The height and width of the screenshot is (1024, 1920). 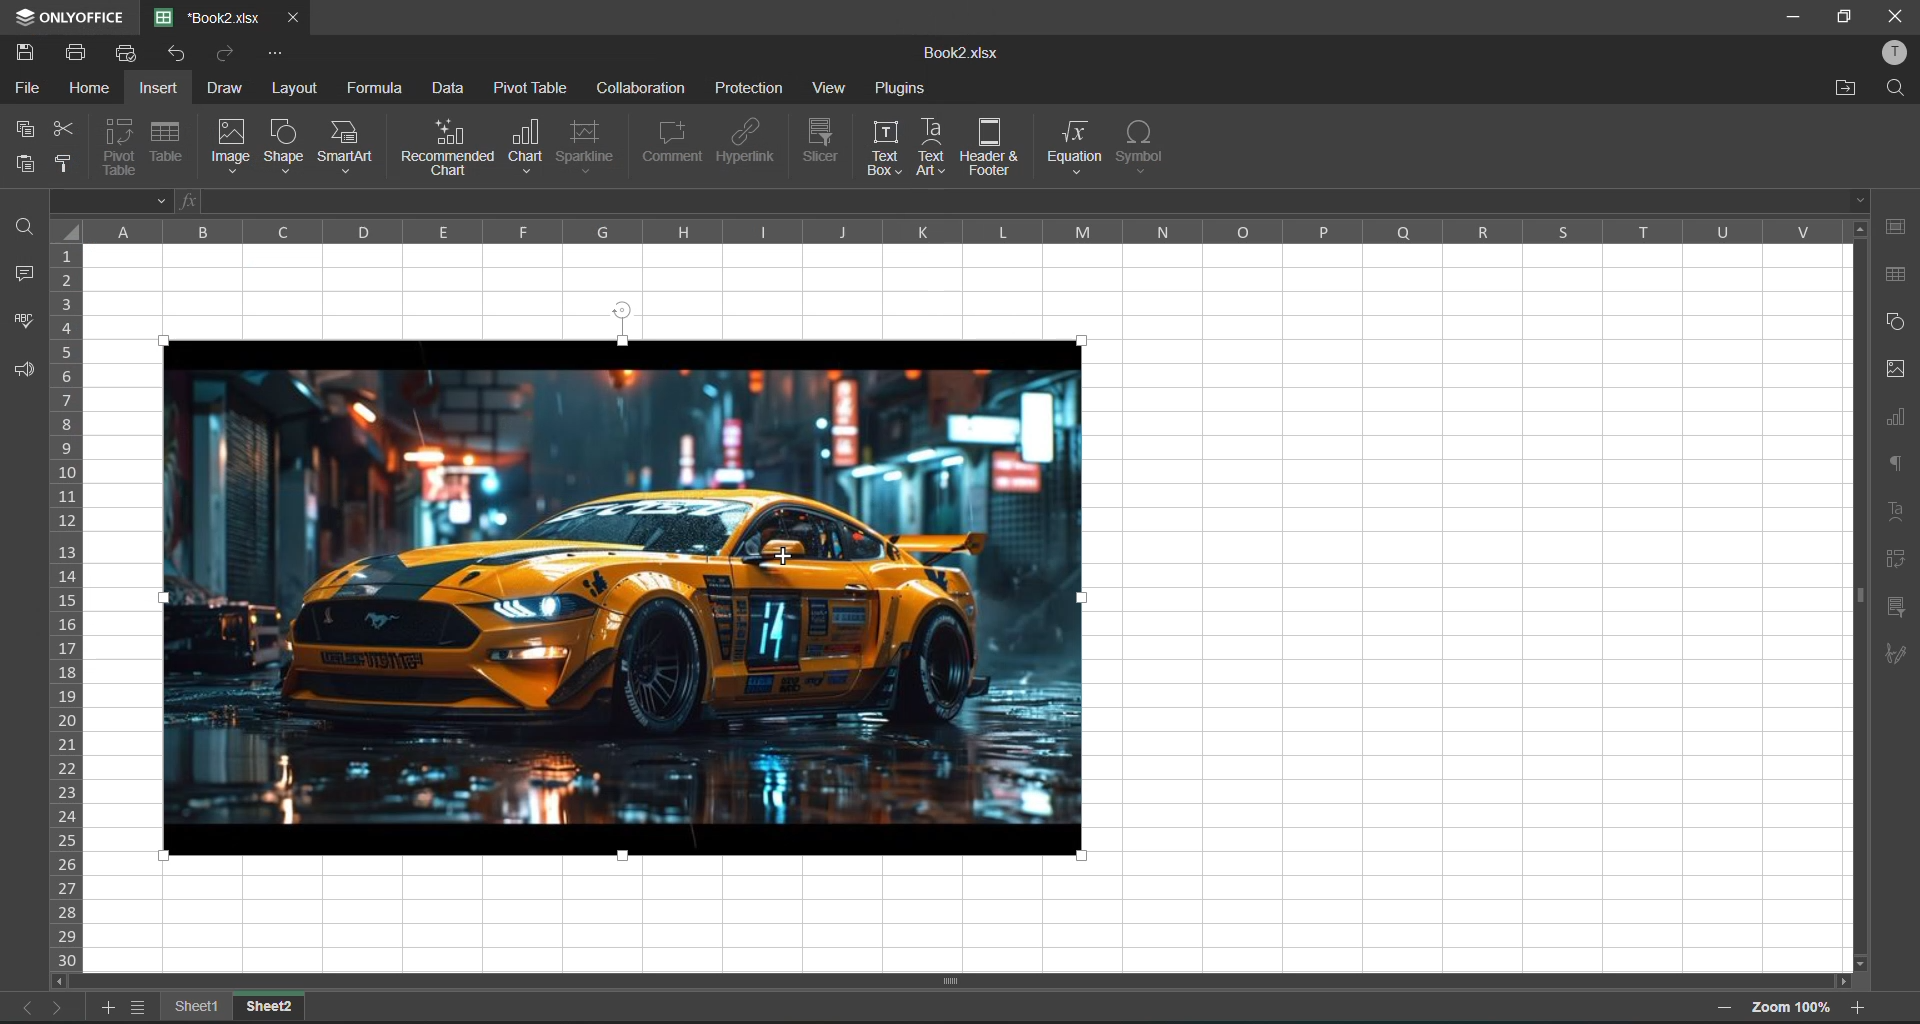 I want to click on layout, so click(x=295, y=89).